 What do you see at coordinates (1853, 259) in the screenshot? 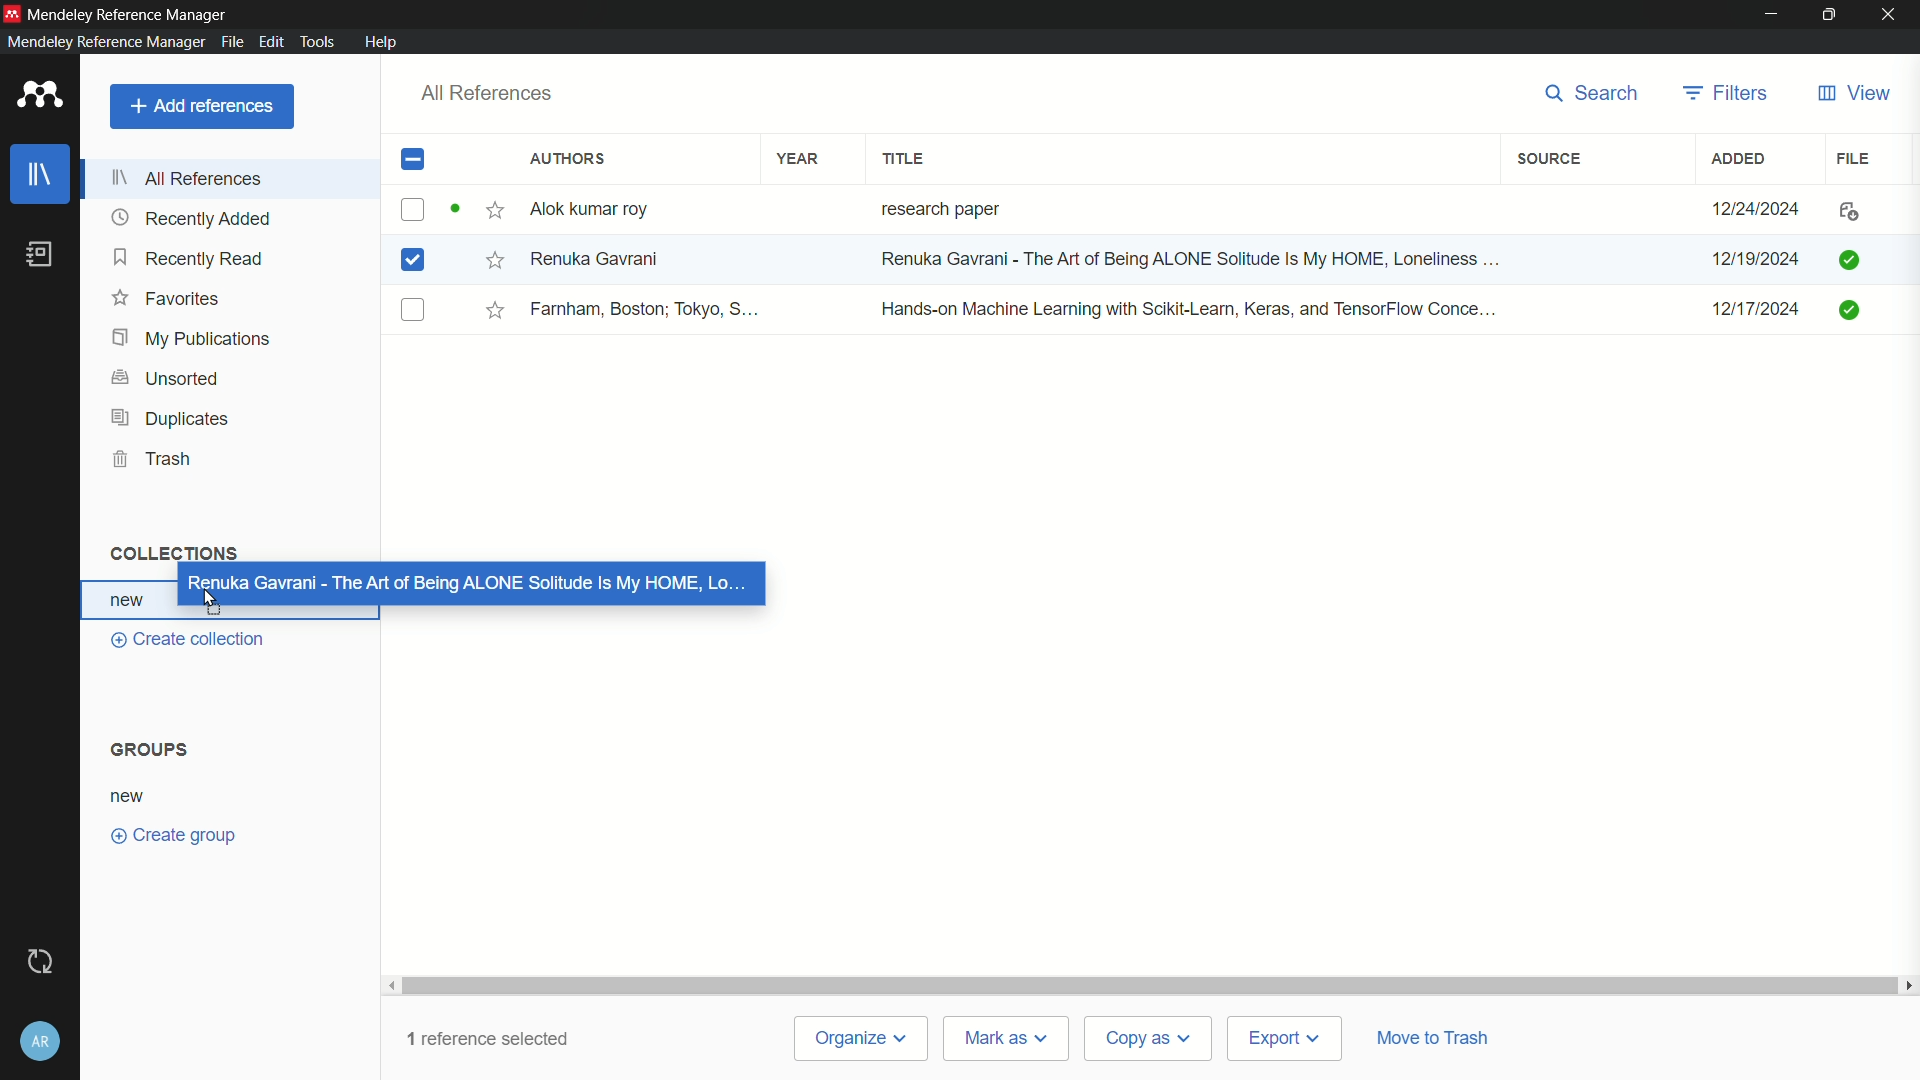
I see `File added` at bounding box center [1853, 259].